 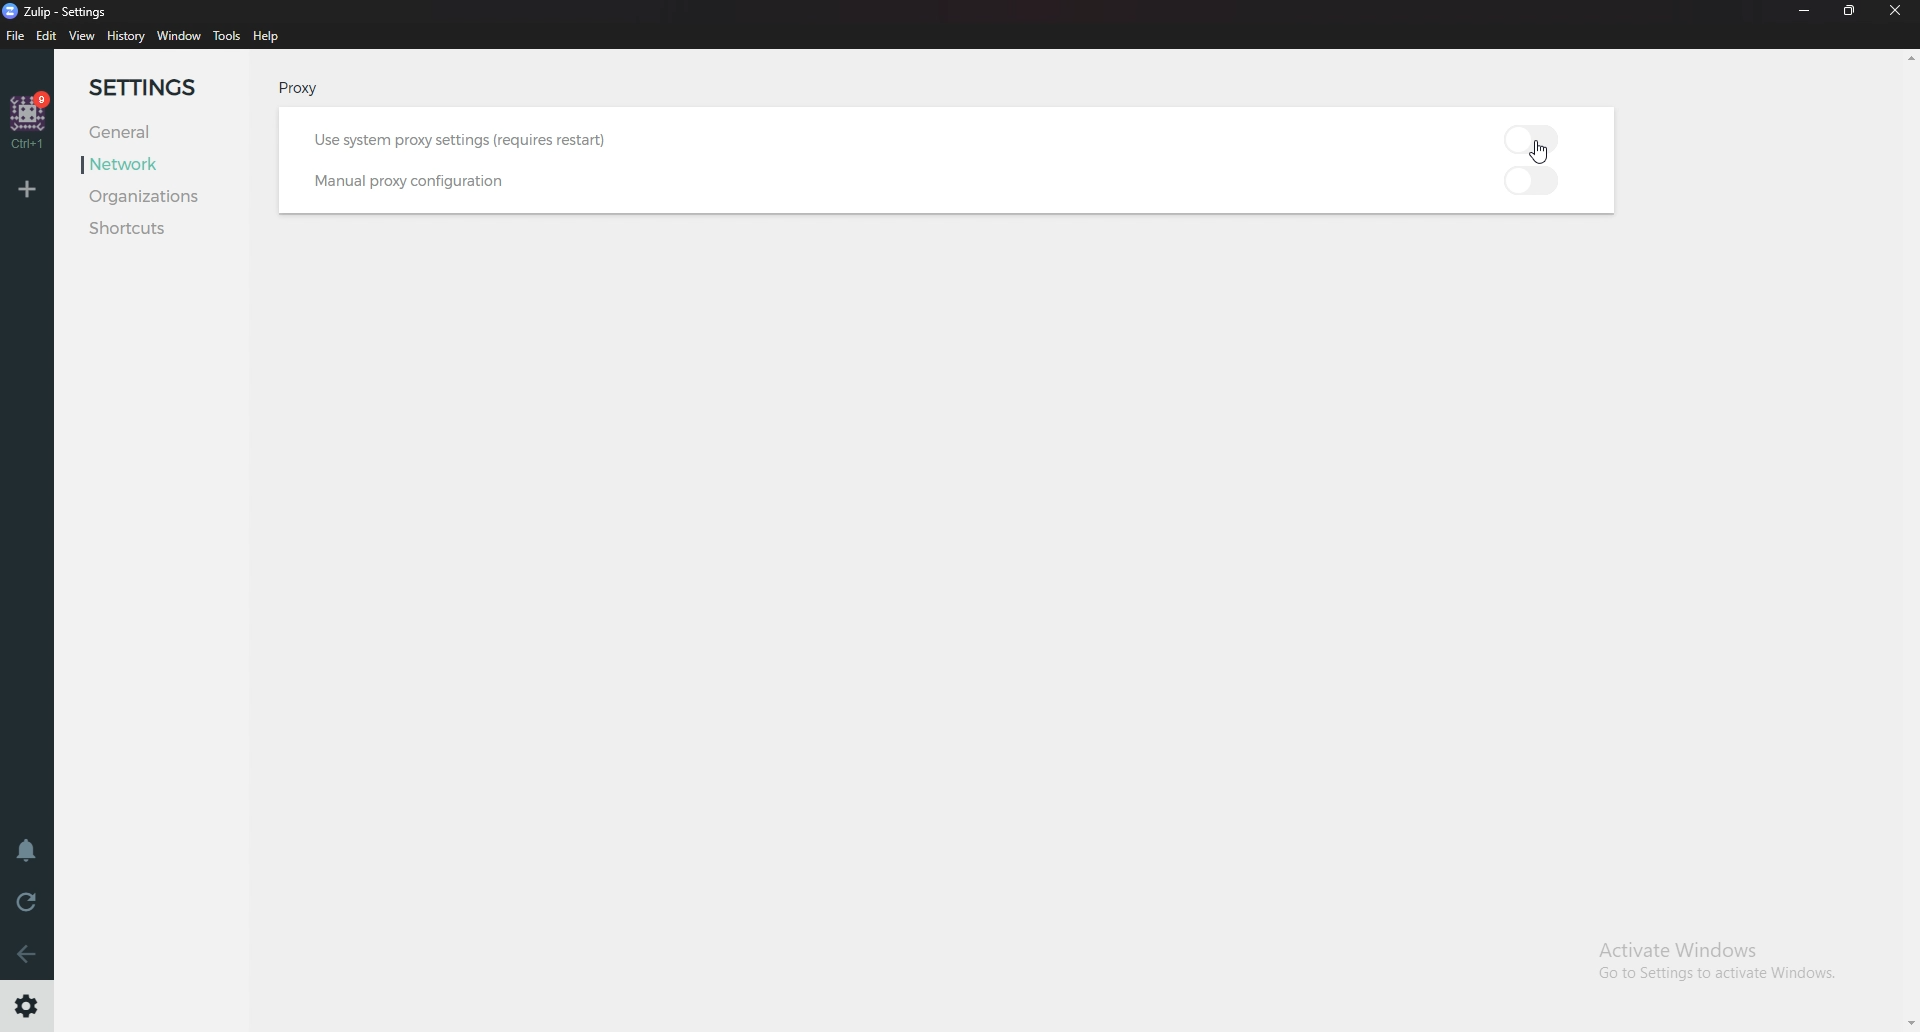 What do you see at coordinates (178, 36) in the screenshot?
I see `window` at bounding box center [178, 36].